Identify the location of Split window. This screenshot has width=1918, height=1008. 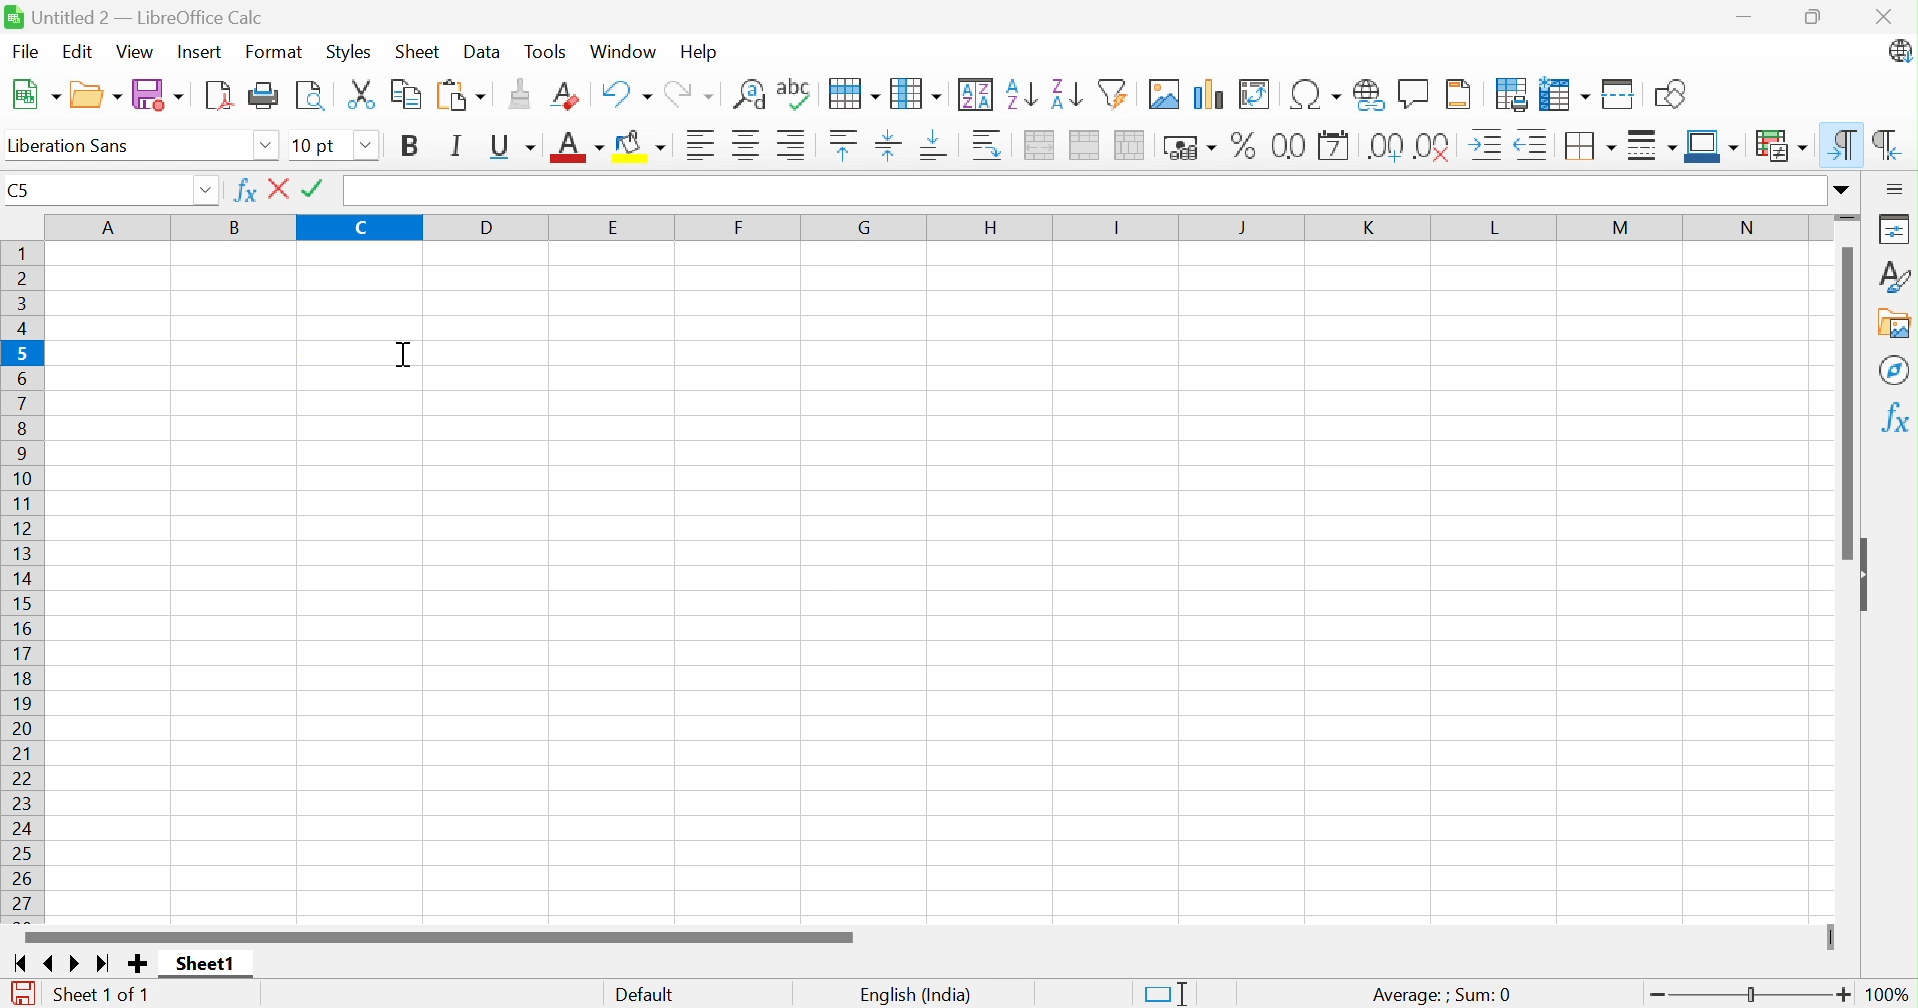
(1620, 94).